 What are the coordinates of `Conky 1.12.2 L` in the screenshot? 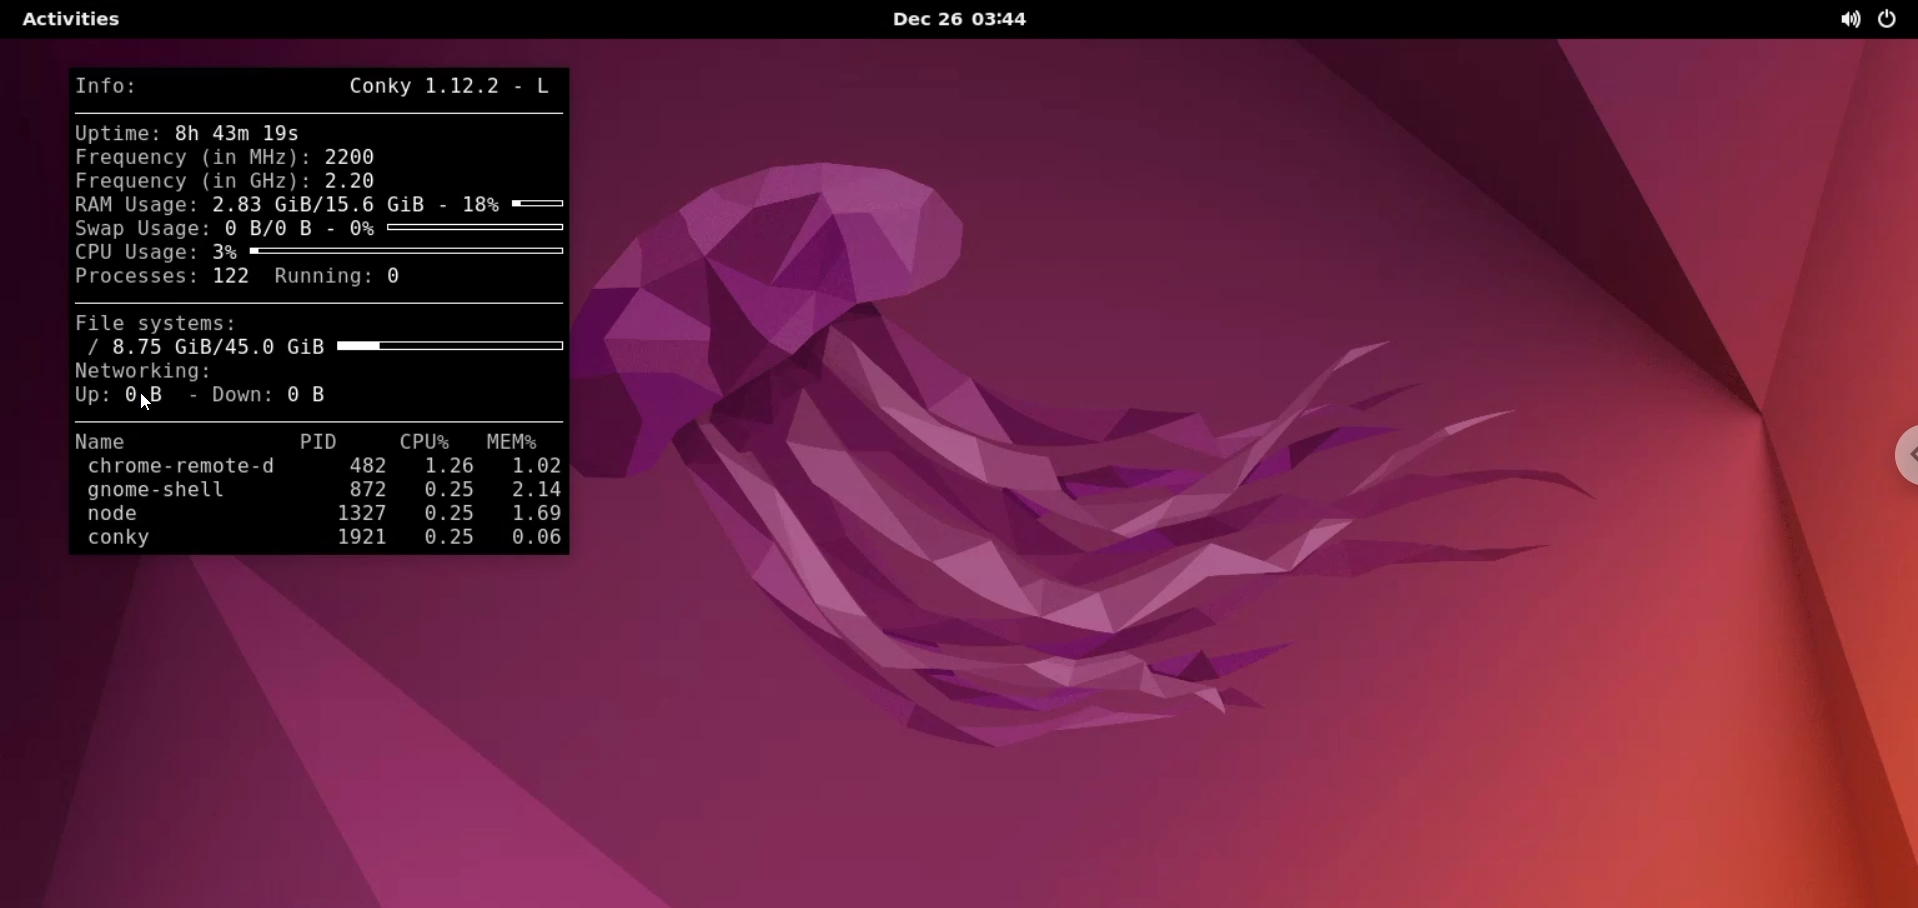 It's located at (441, 86).